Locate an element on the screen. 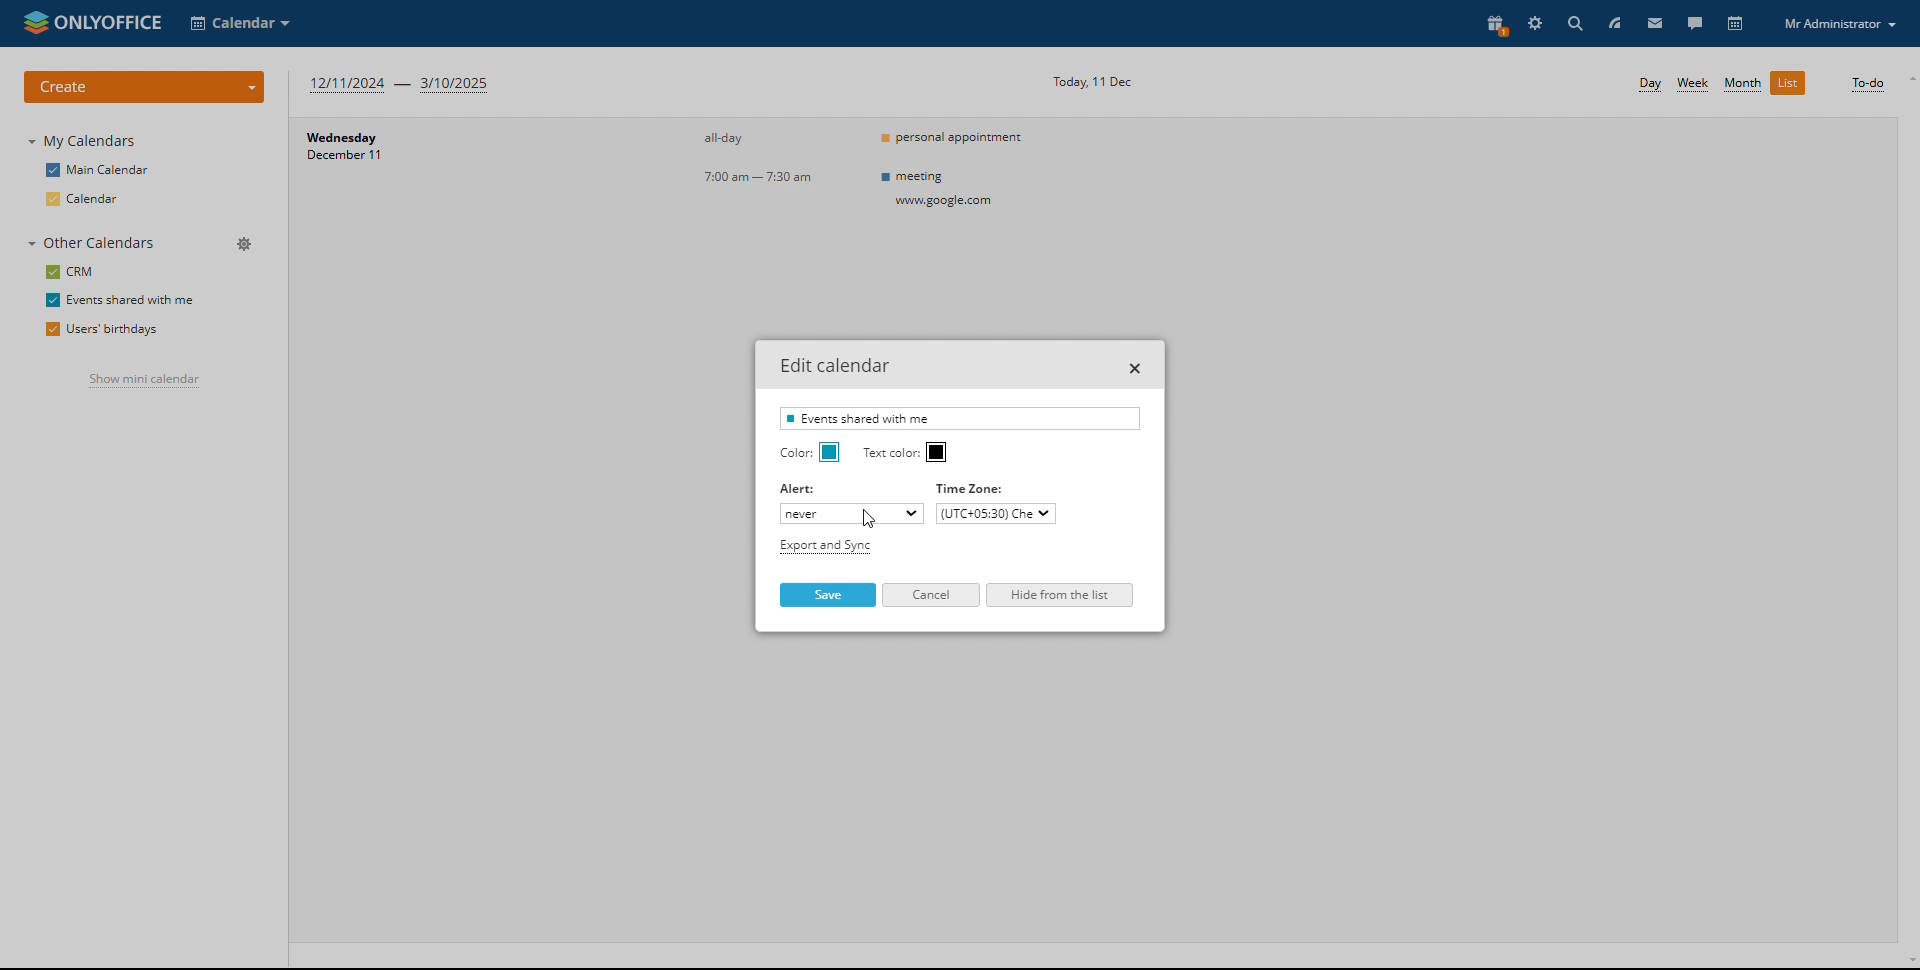 This screenshot has width=1920, height=970. Color: is located at coordinates (793, 453).